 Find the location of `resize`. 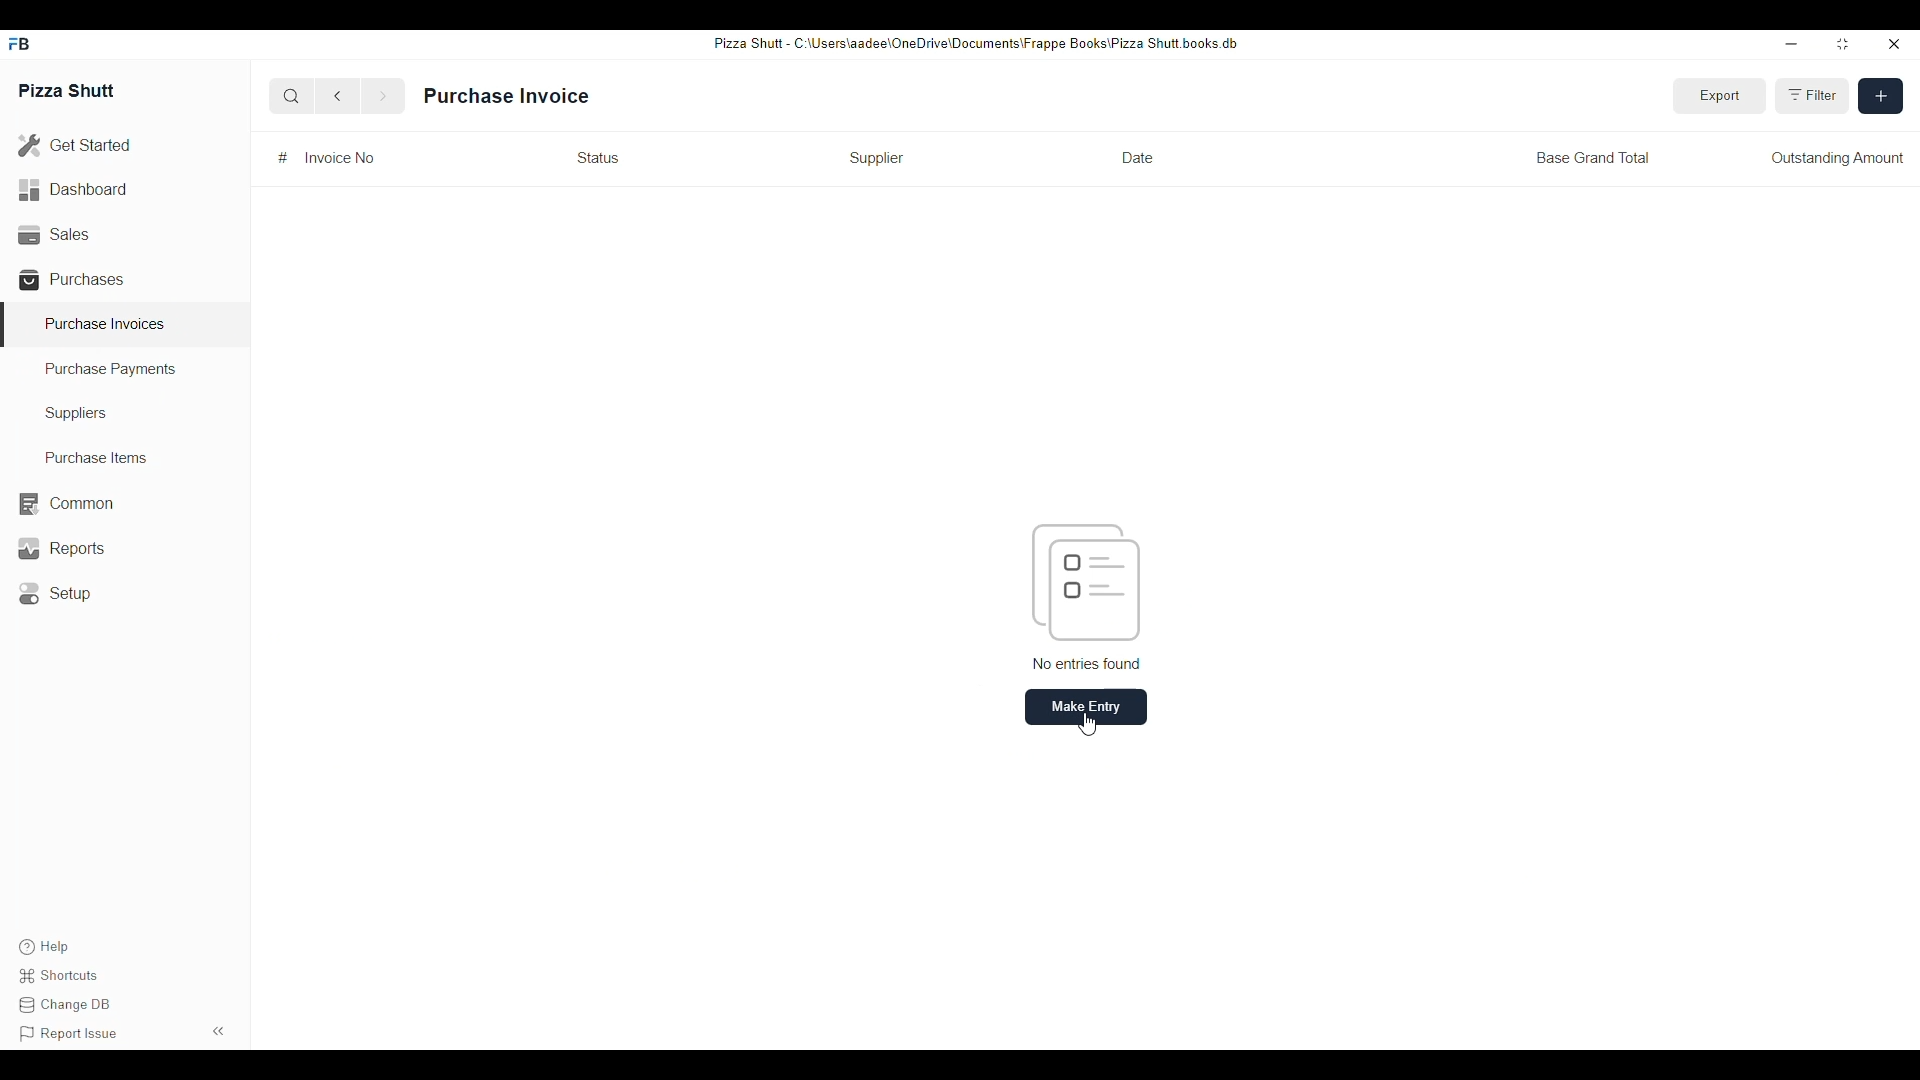

resize is located at coordinates (1840, 45).